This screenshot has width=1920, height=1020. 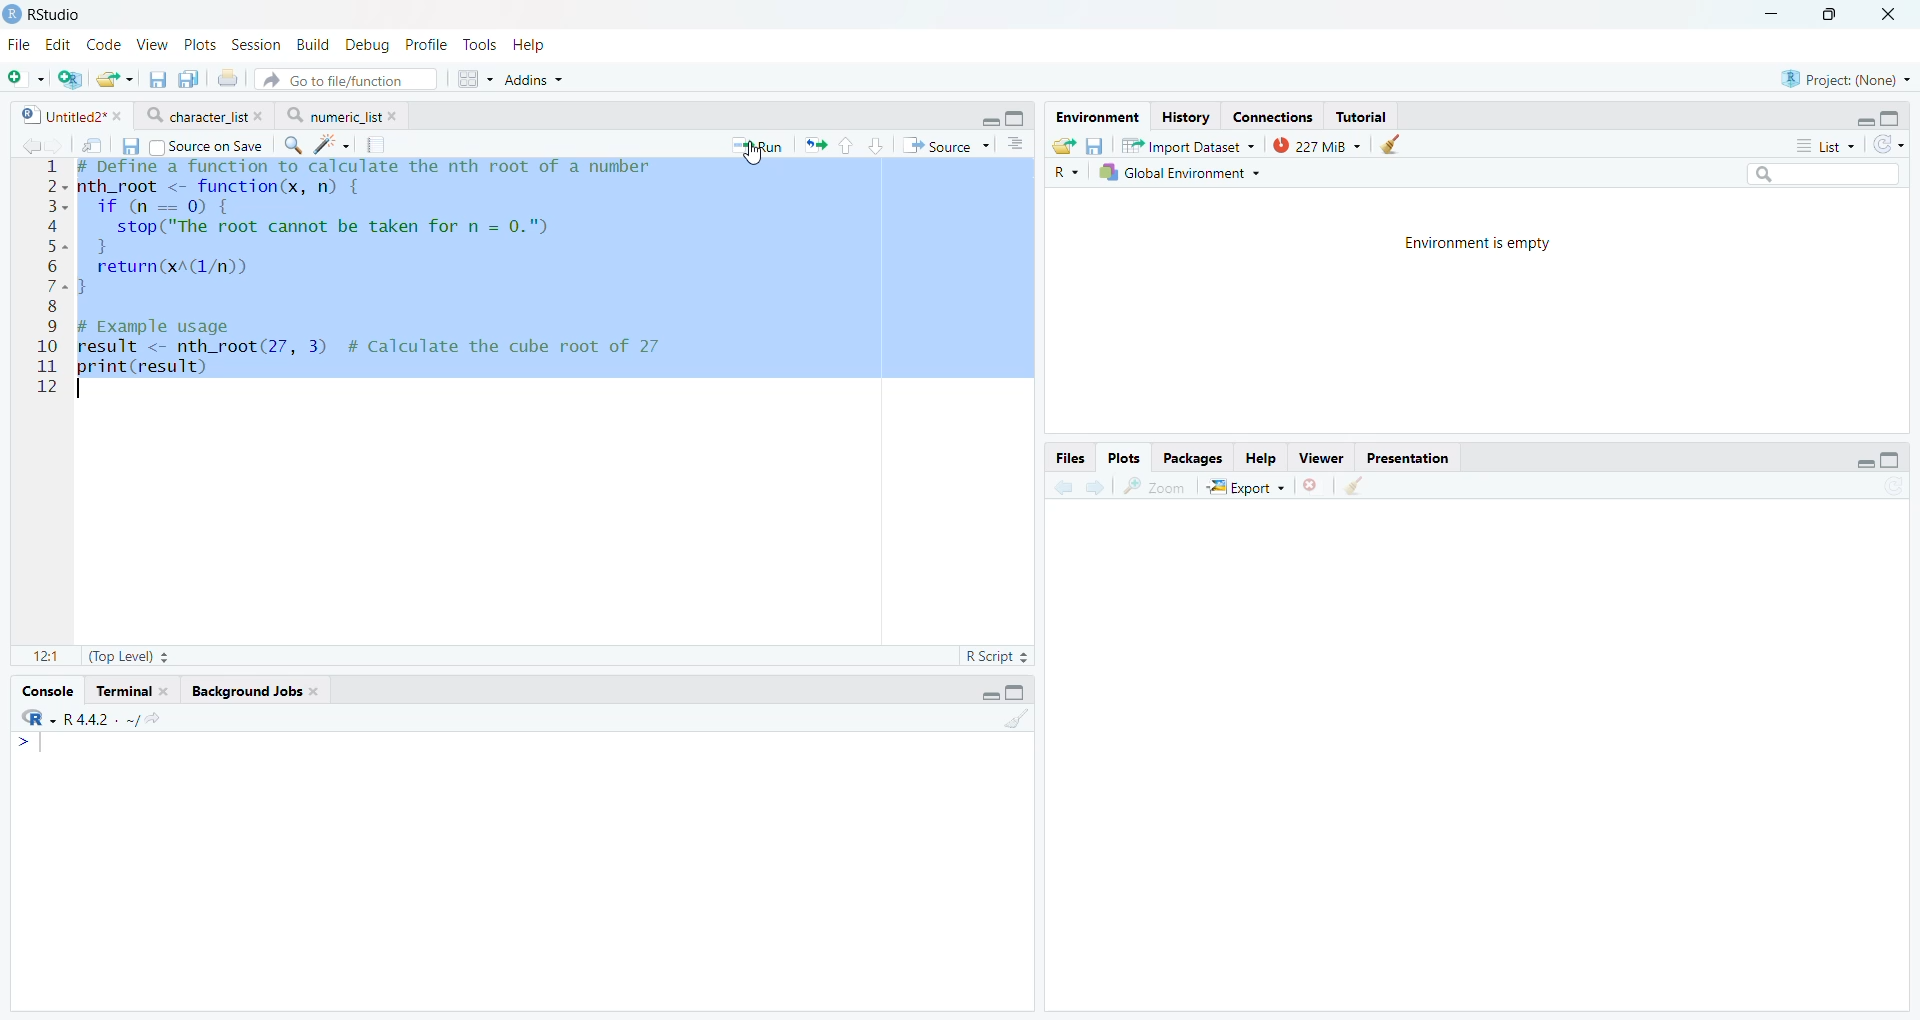 I want to click on Refresh list, so click(x=1888, y=144).